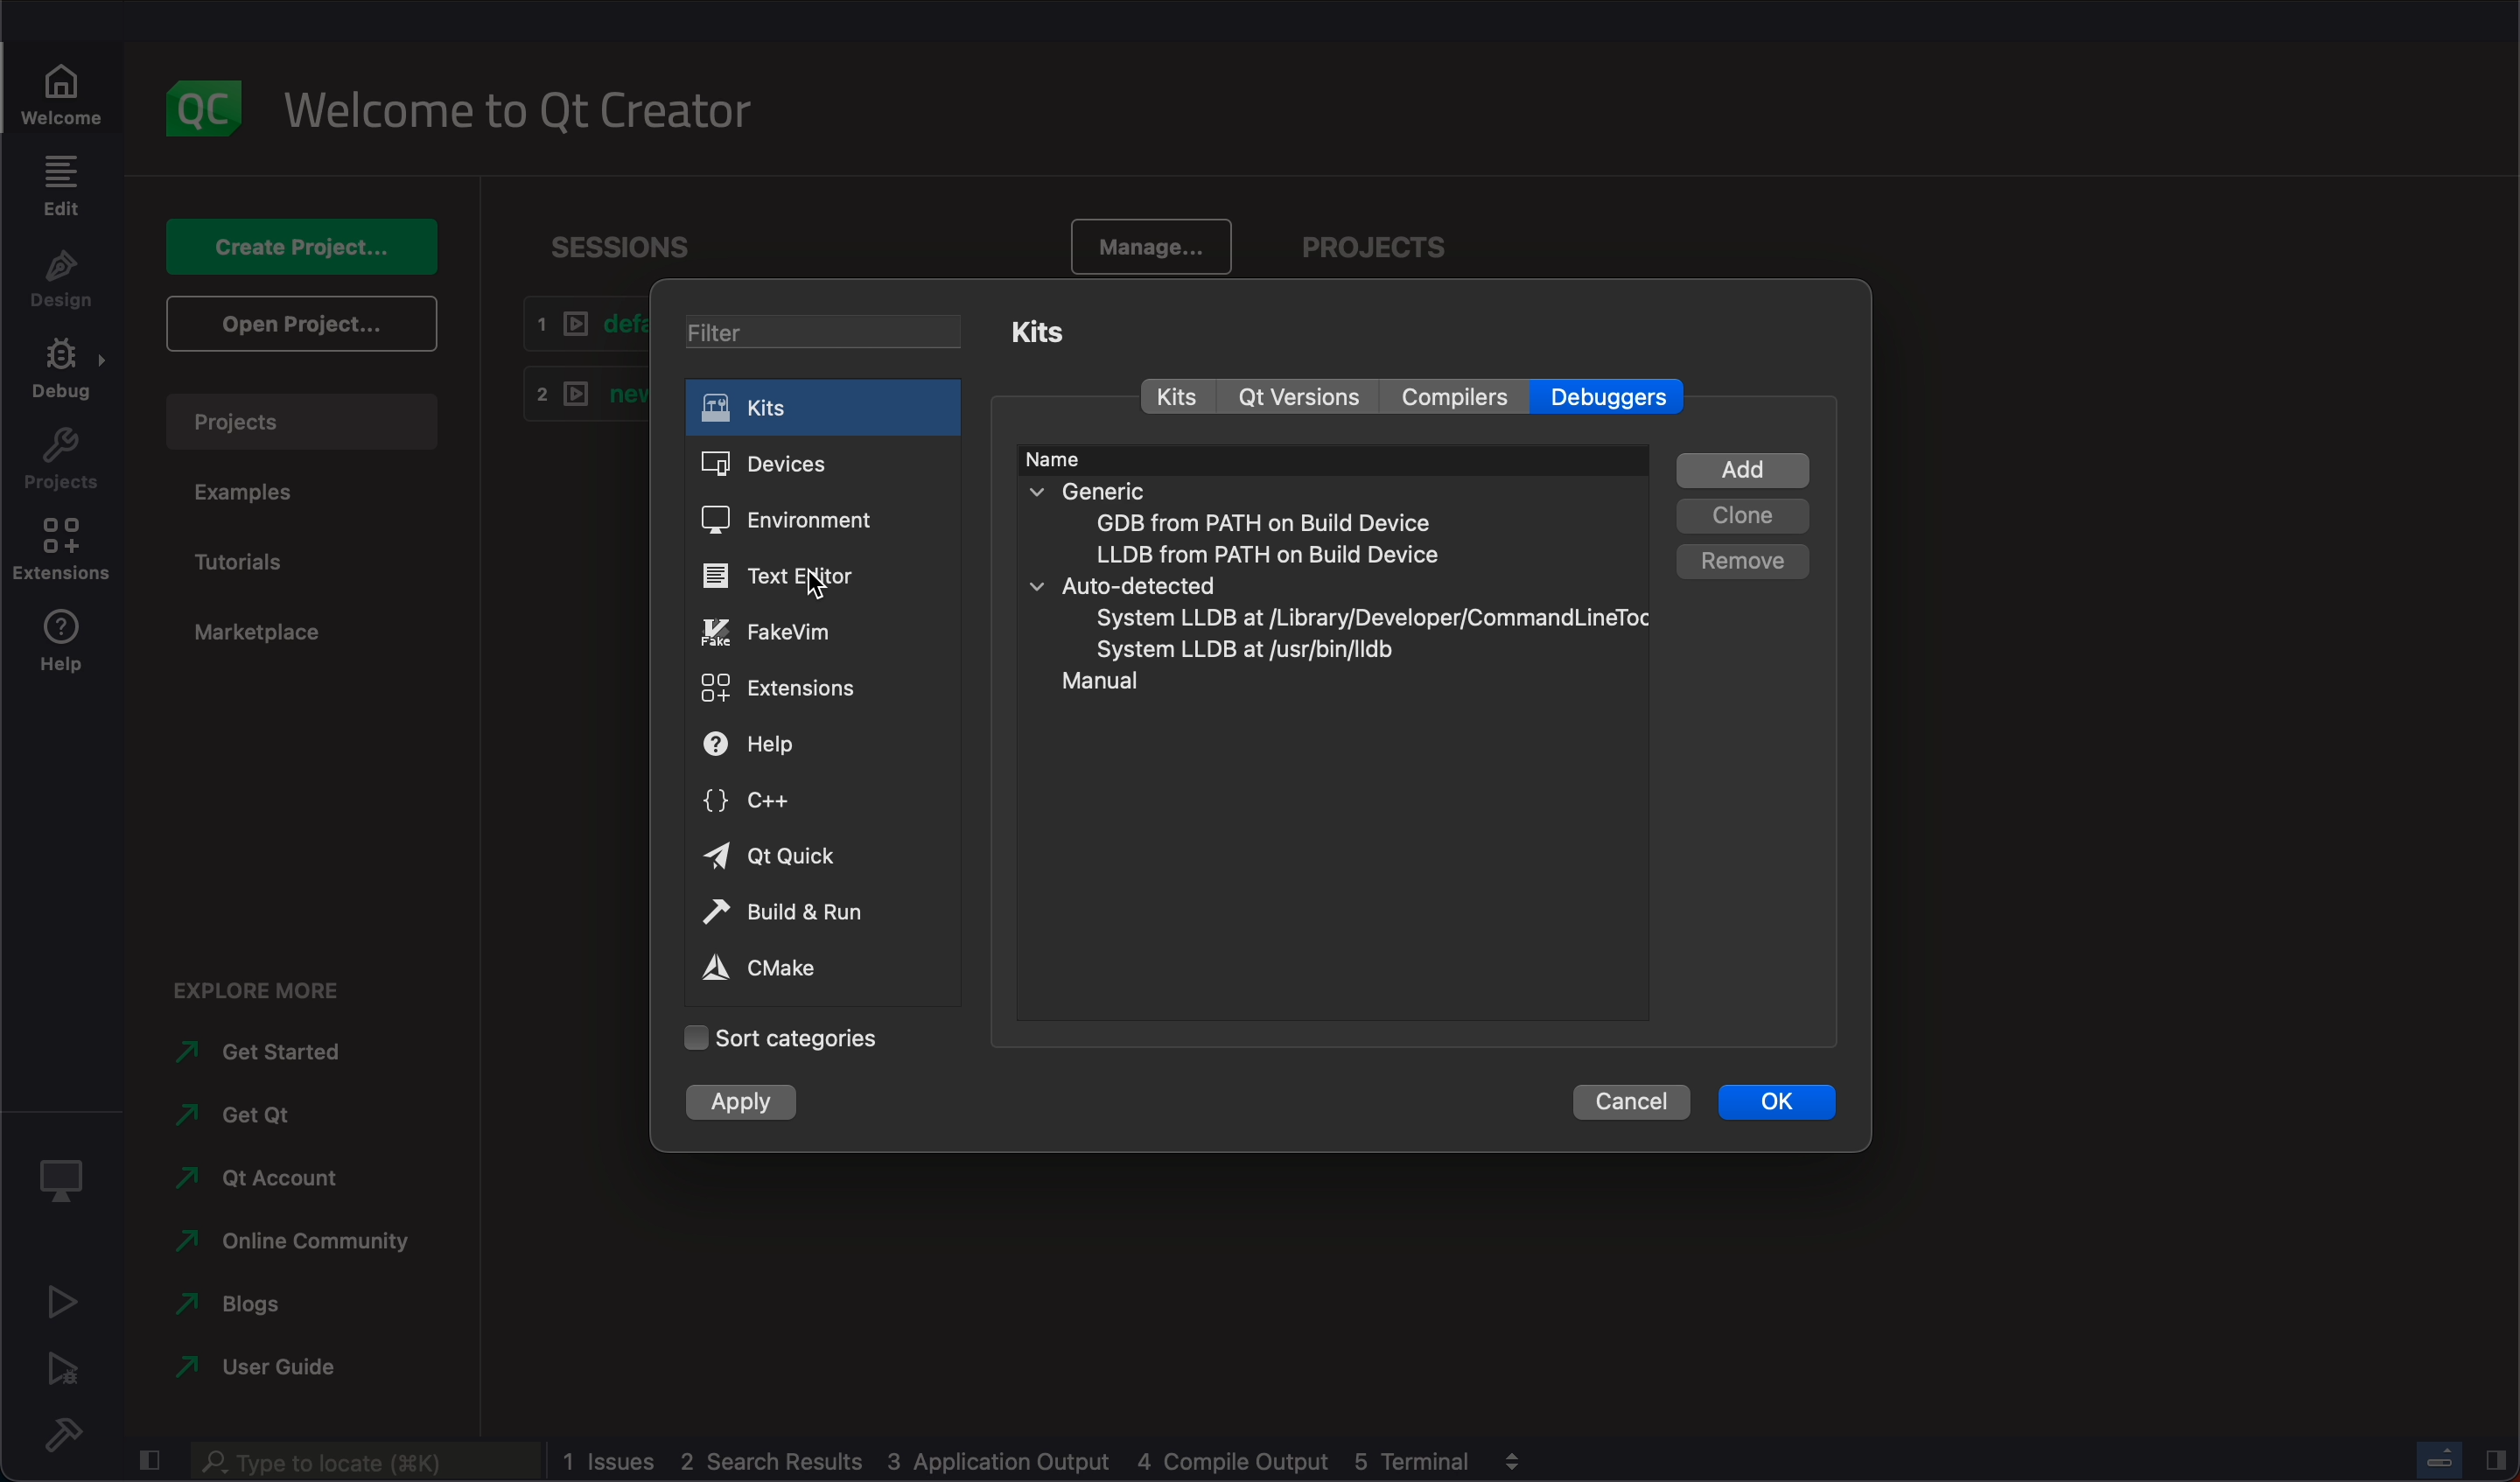  What do you see at coordinates (305, 420) in the screenshot?
I see `project` at bounding box center [305, 420].